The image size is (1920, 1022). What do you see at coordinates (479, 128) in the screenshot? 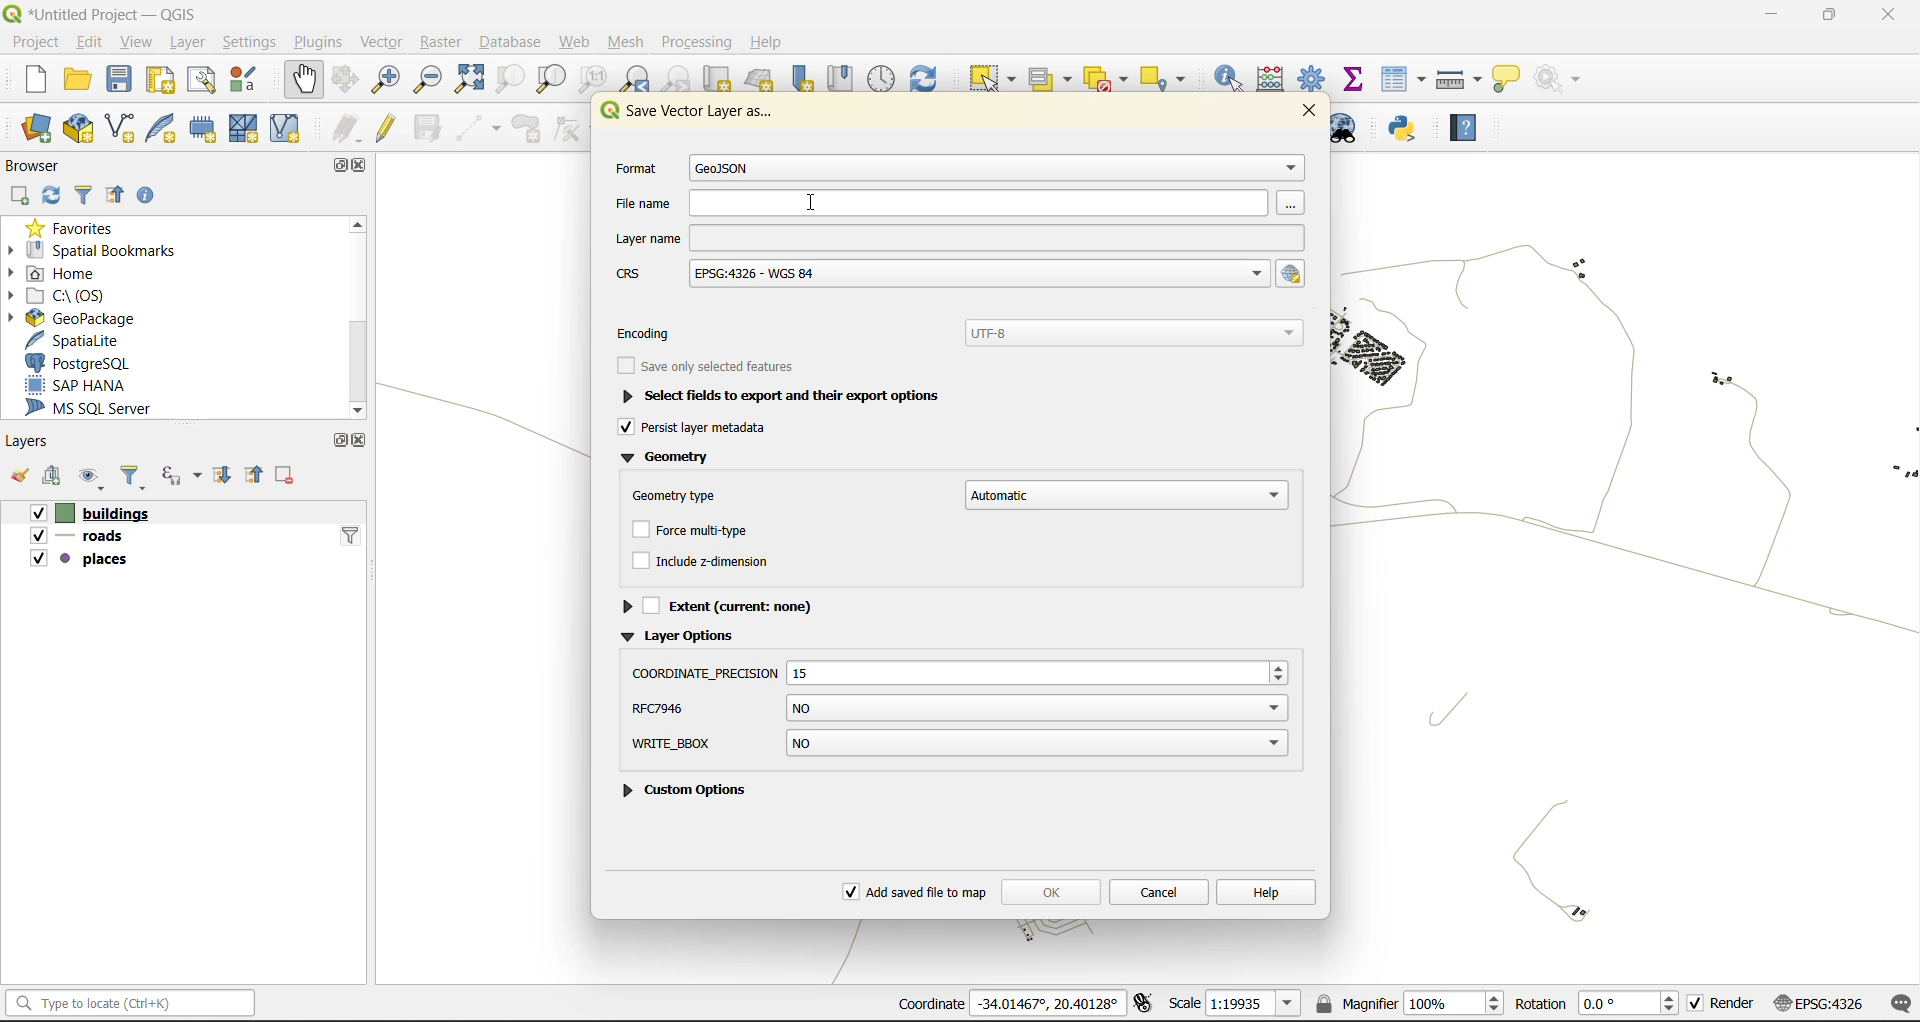
I see `digitize` at bounding box center [479, 128].